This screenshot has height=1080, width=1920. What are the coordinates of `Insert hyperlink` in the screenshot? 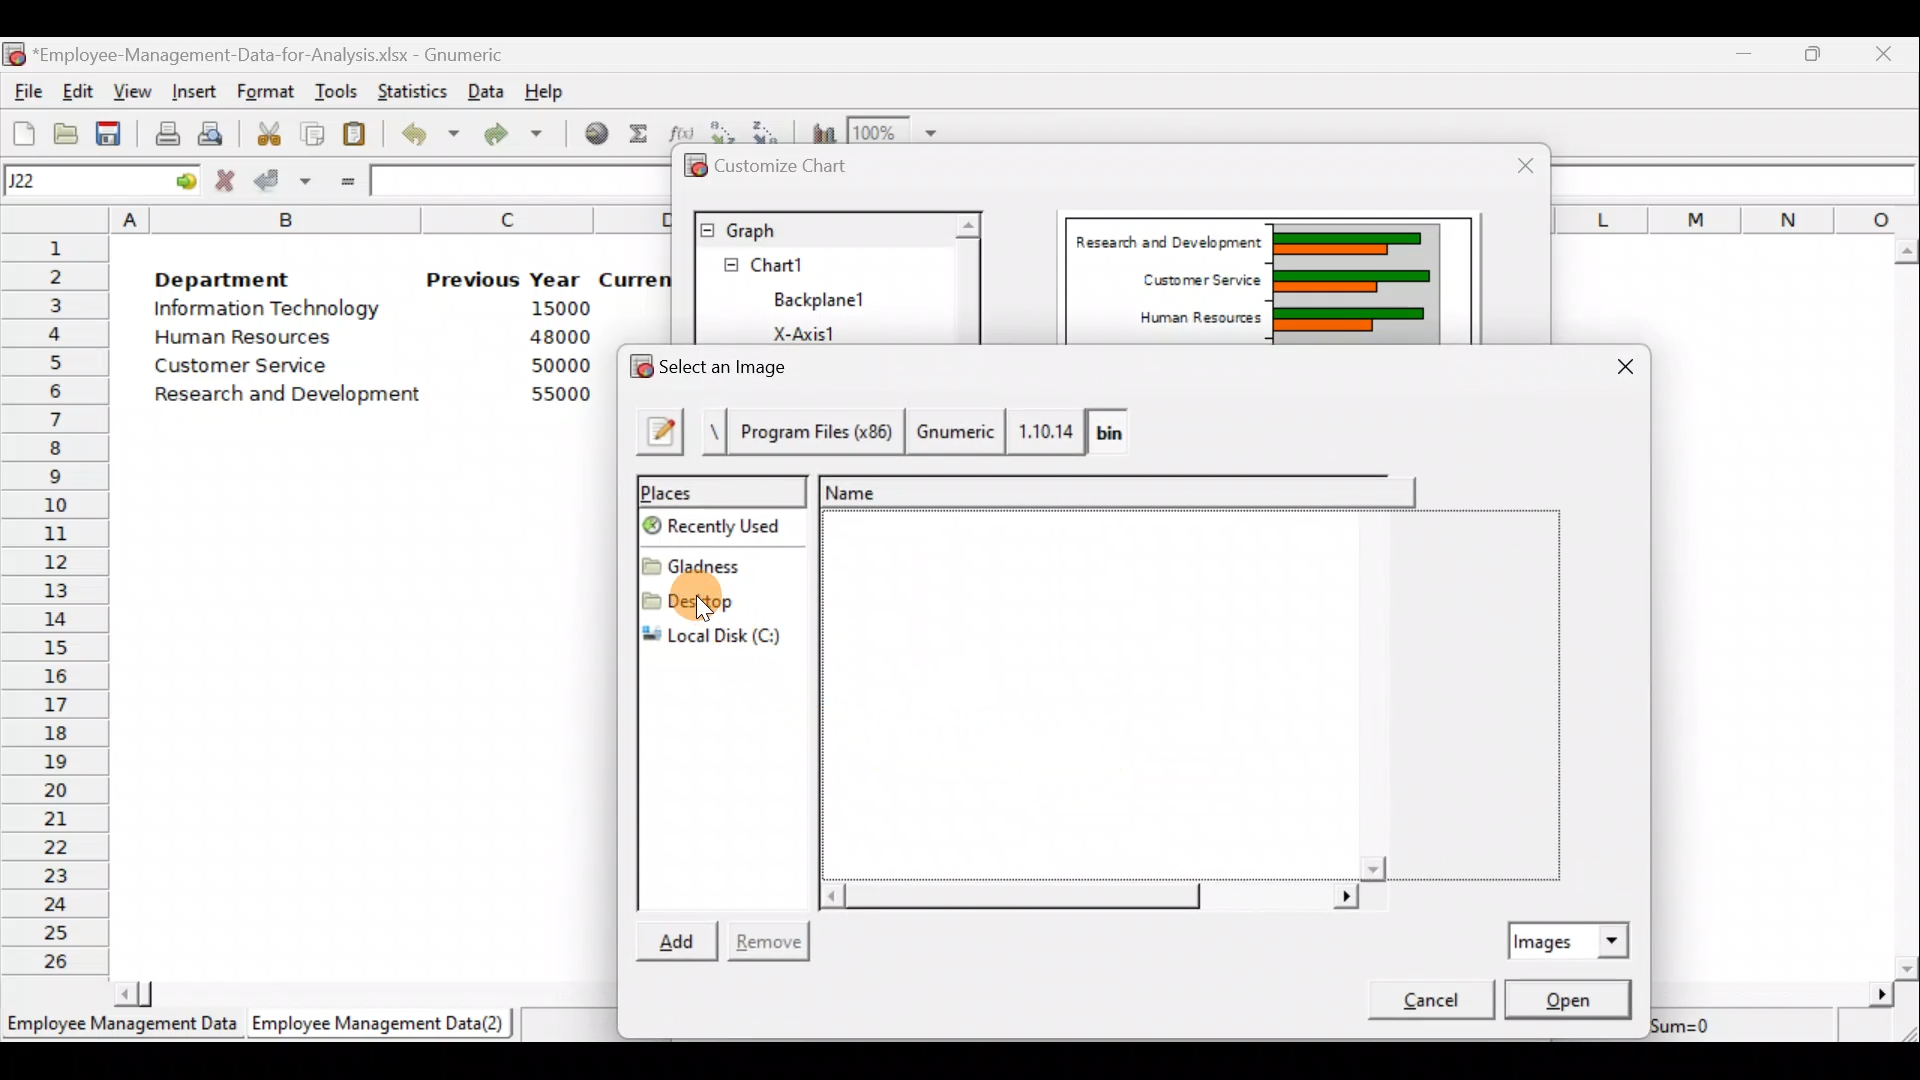 It's located at (594, 137).